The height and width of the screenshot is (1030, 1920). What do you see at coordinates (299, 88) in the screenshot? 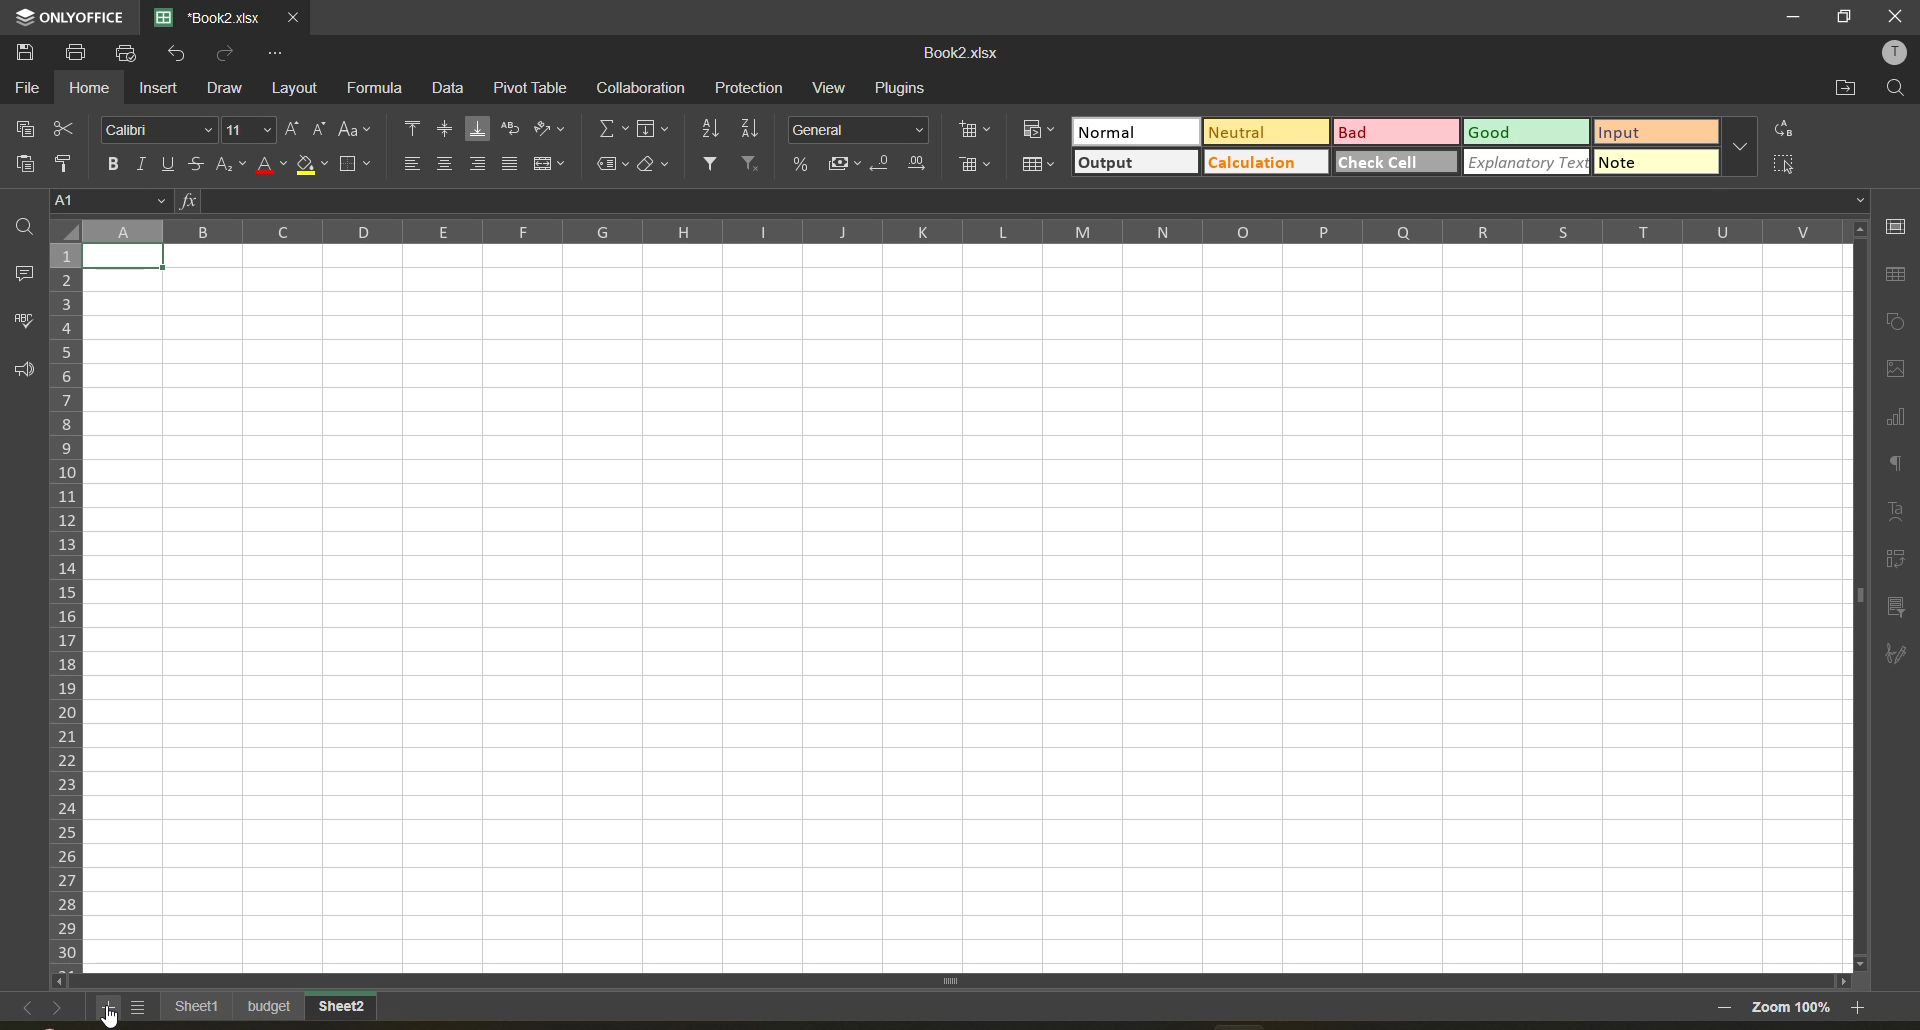
I see `layout` at bounding box center [299, 88].